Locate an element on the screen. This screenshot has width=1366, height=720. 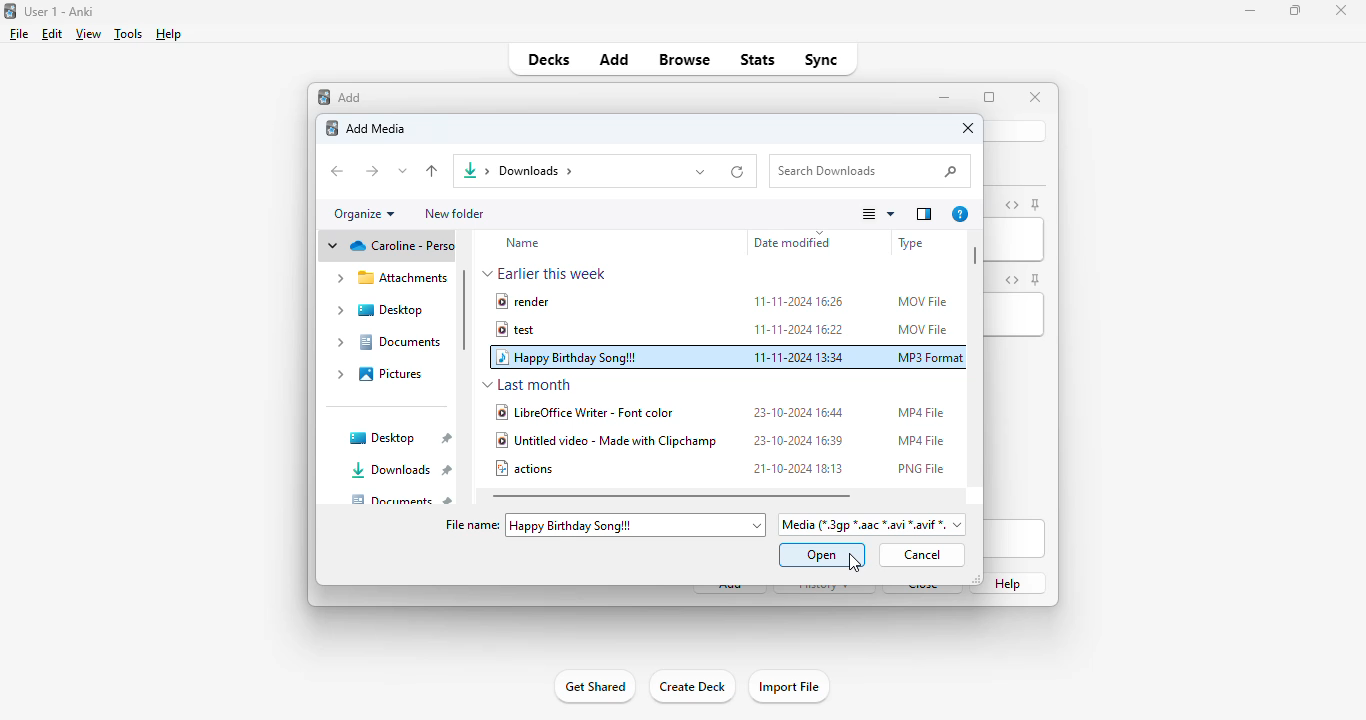
downloads is located at coordinates (561, 171).